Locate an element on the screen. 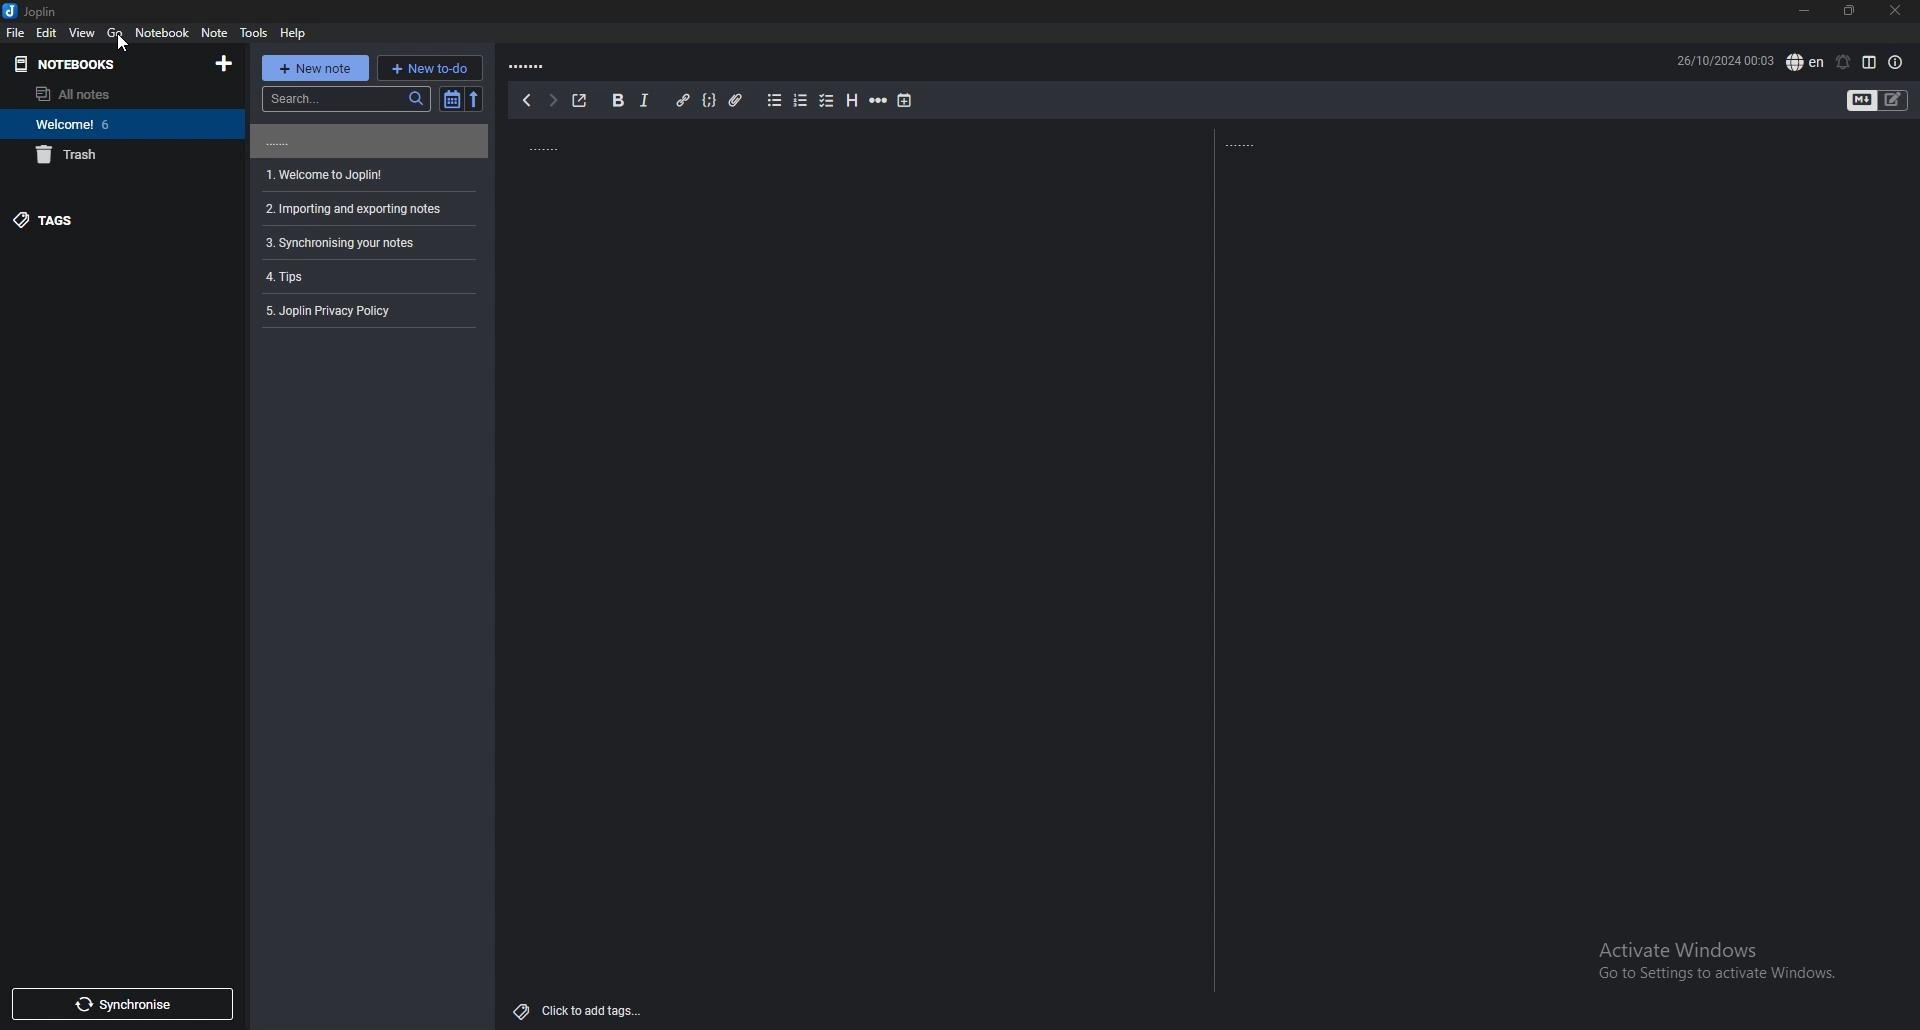 The width and height of the screenshot is (1920, 1030). cursor is located at coordinates (120, 42).